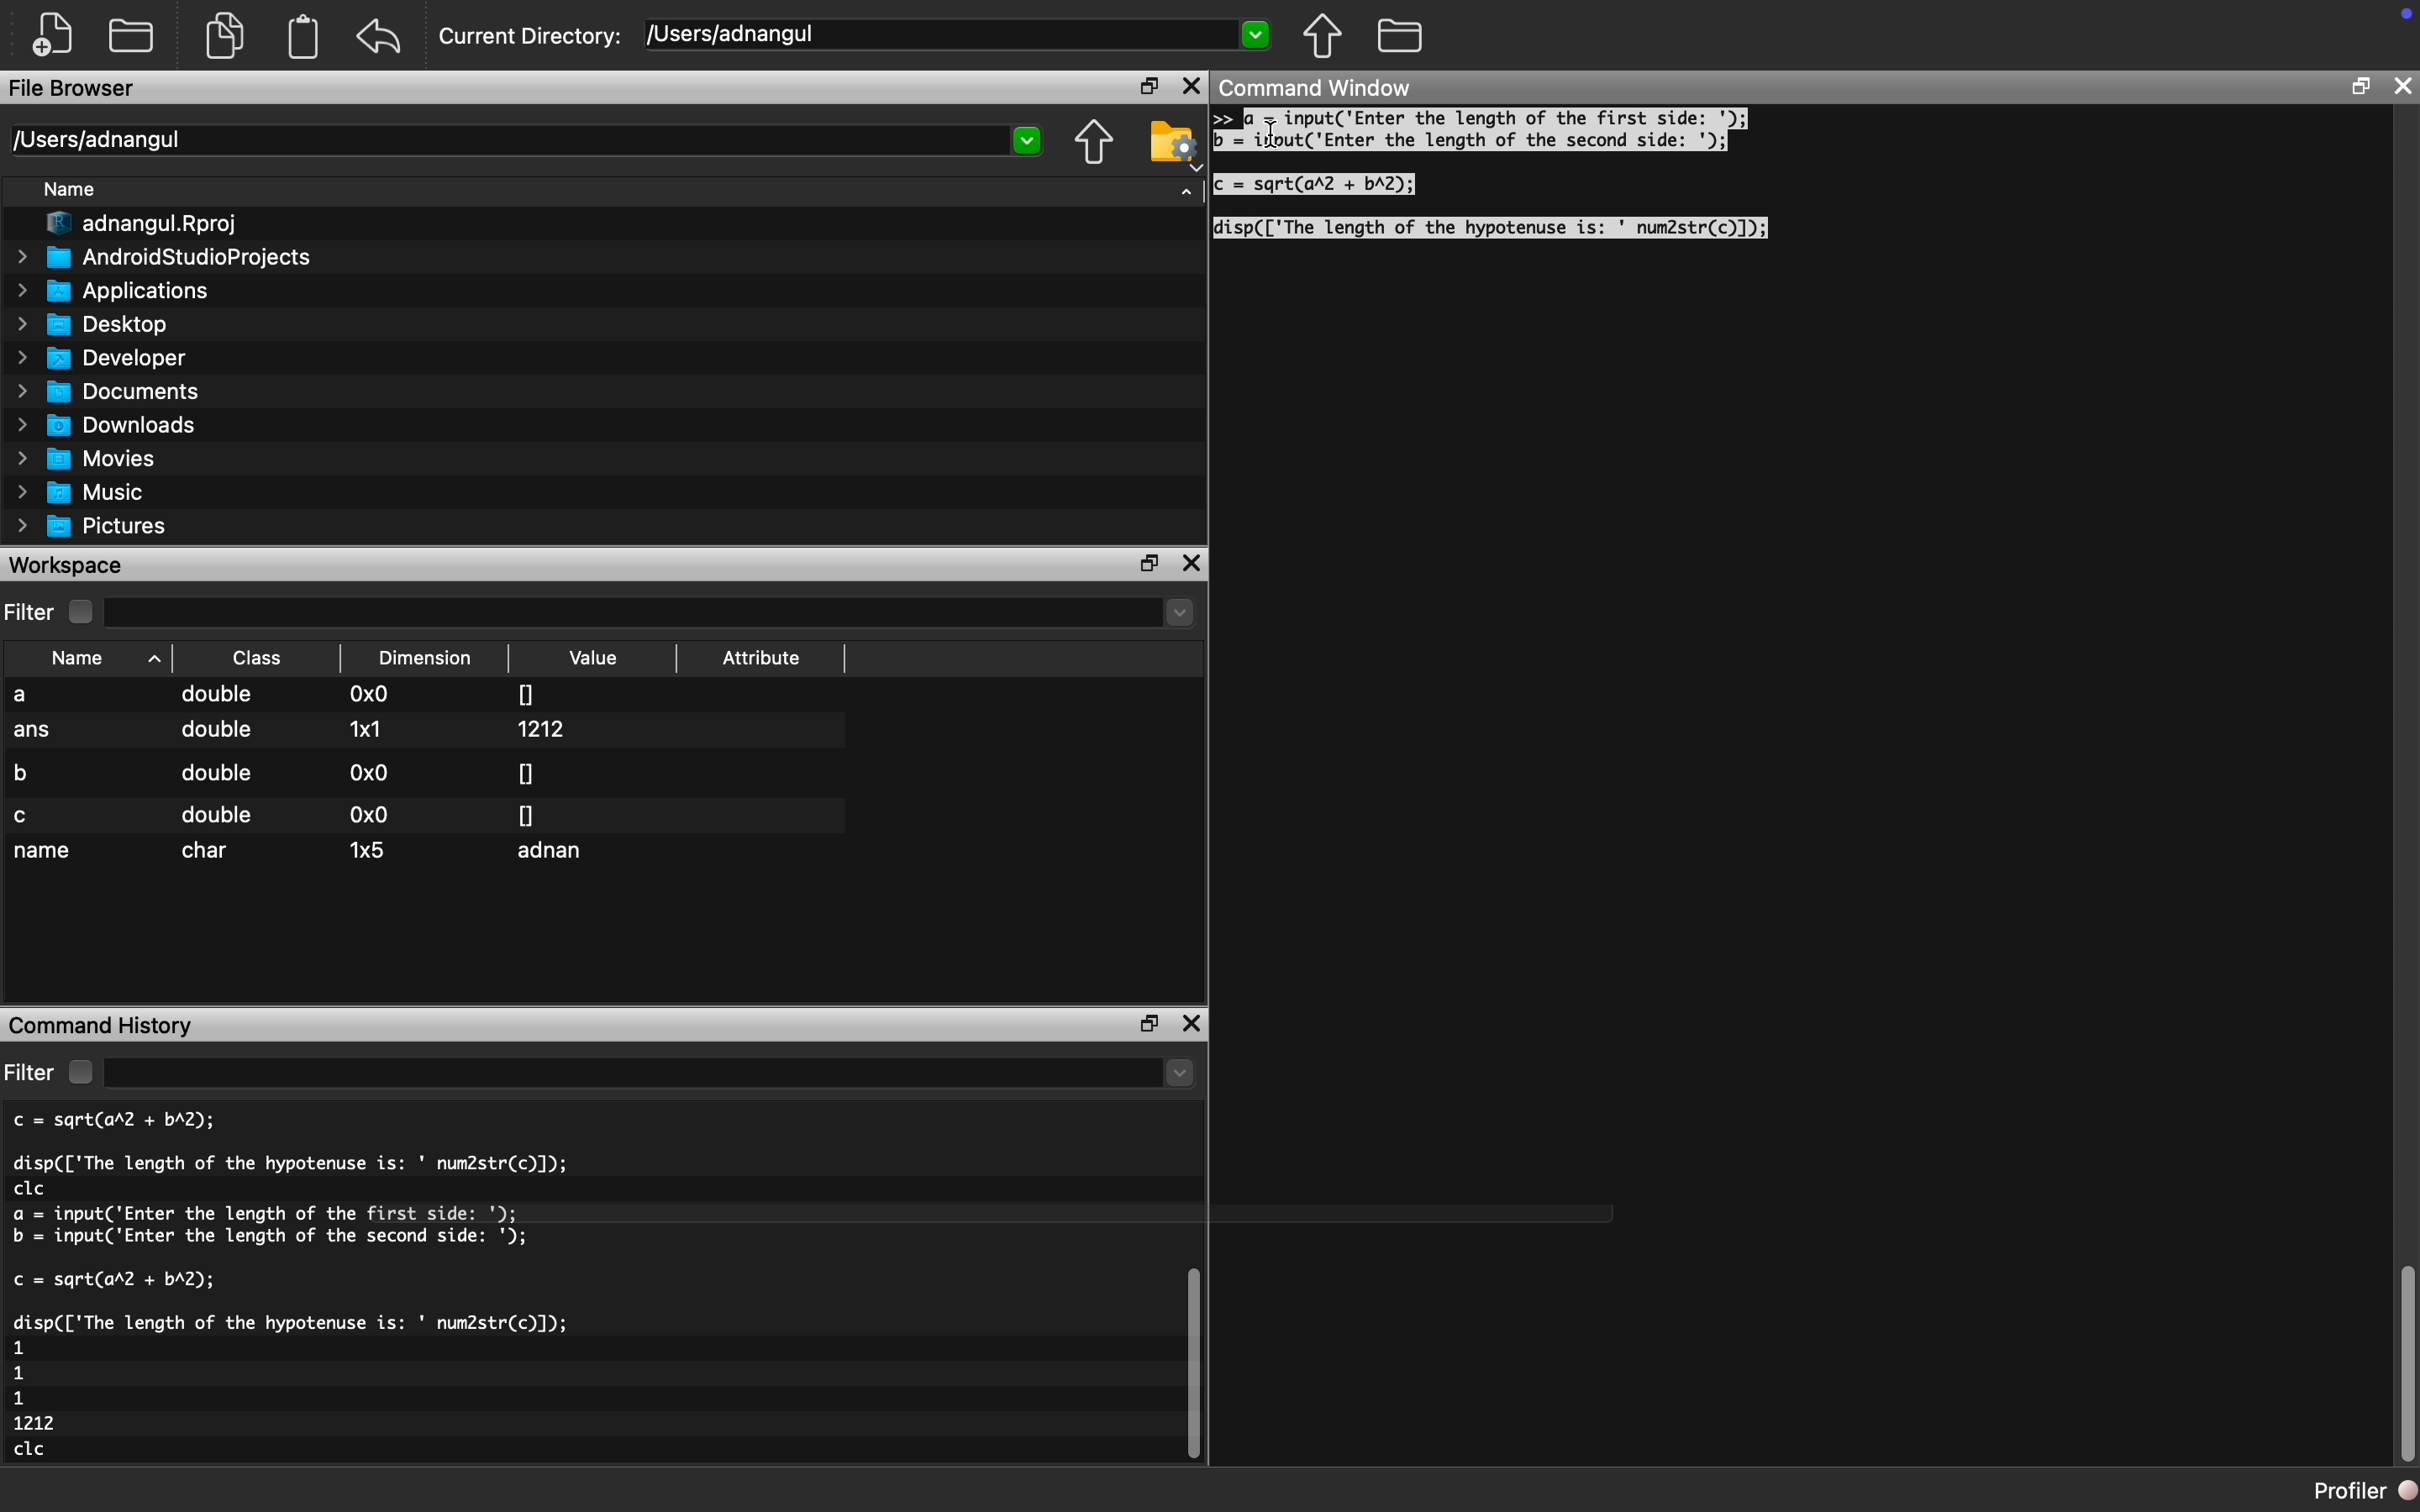 This screenshot has width=2420, height=1512. Describe the element at coordinates (60, 35) in the screenshot. I see `create new` at that location.